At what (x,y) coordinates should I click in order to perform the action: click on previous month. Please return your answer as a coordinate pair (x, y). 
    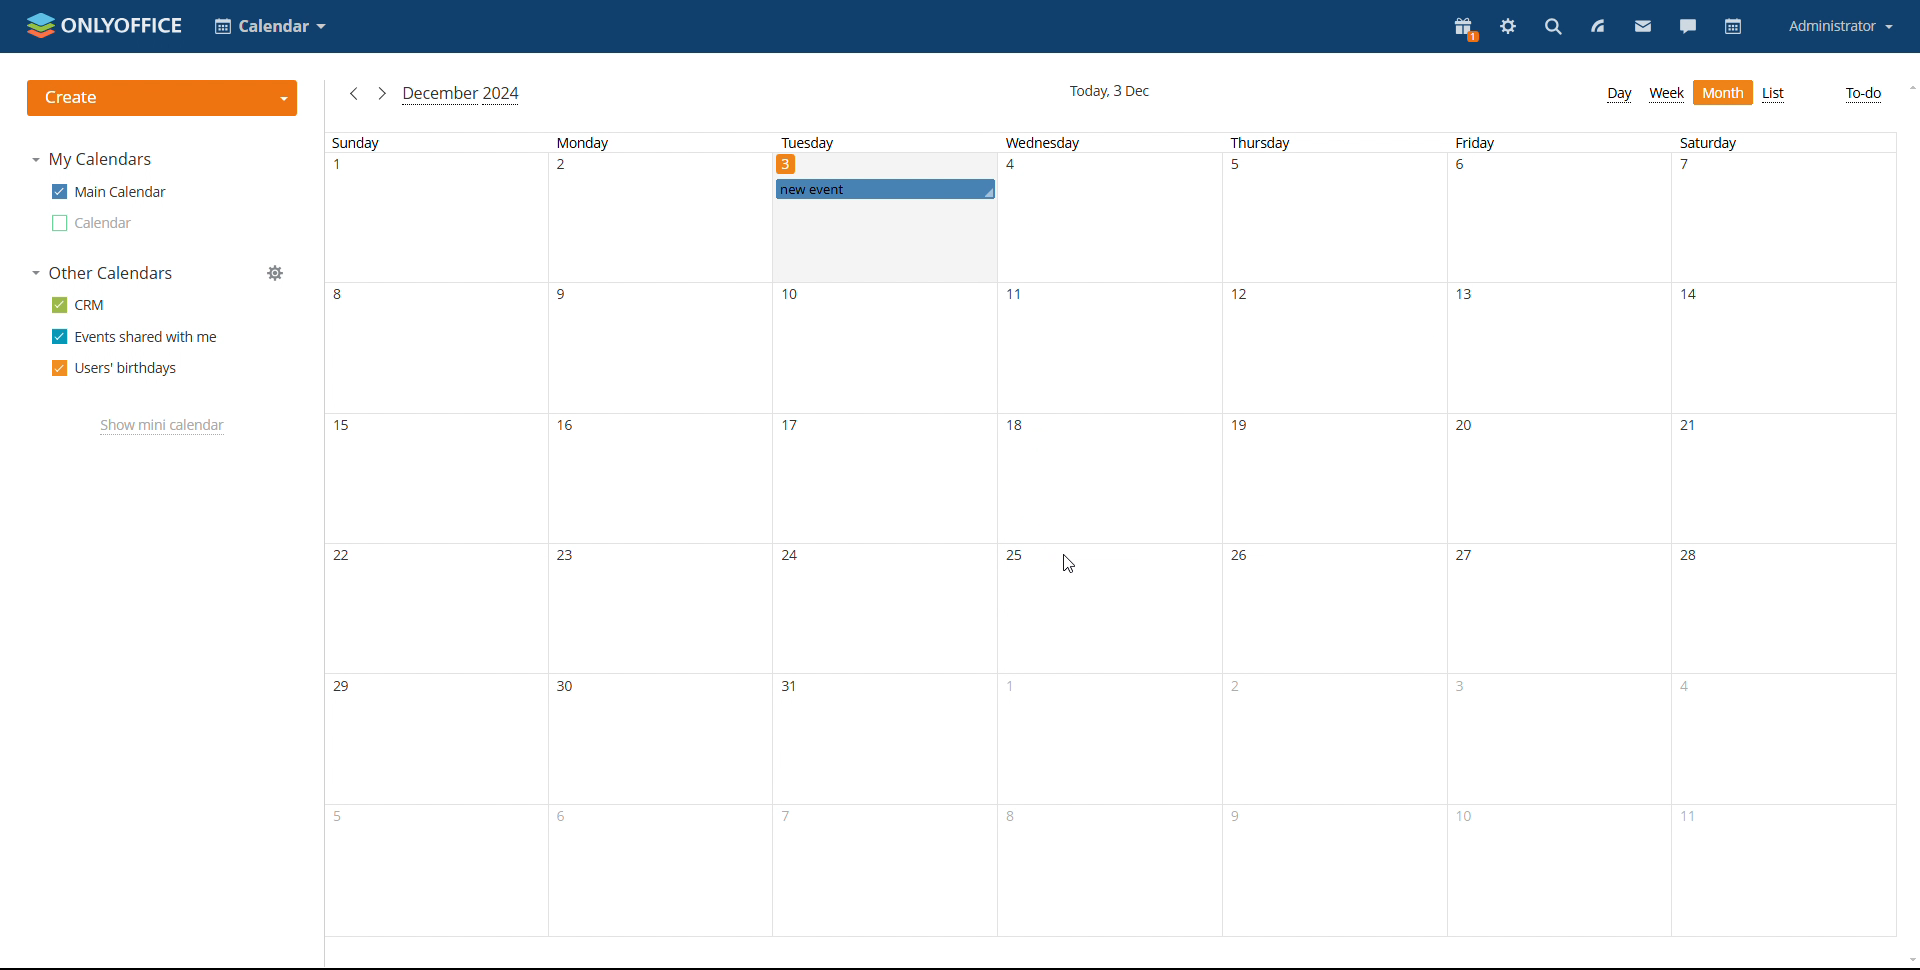
    Looking at the image, I should click on (354, 95).